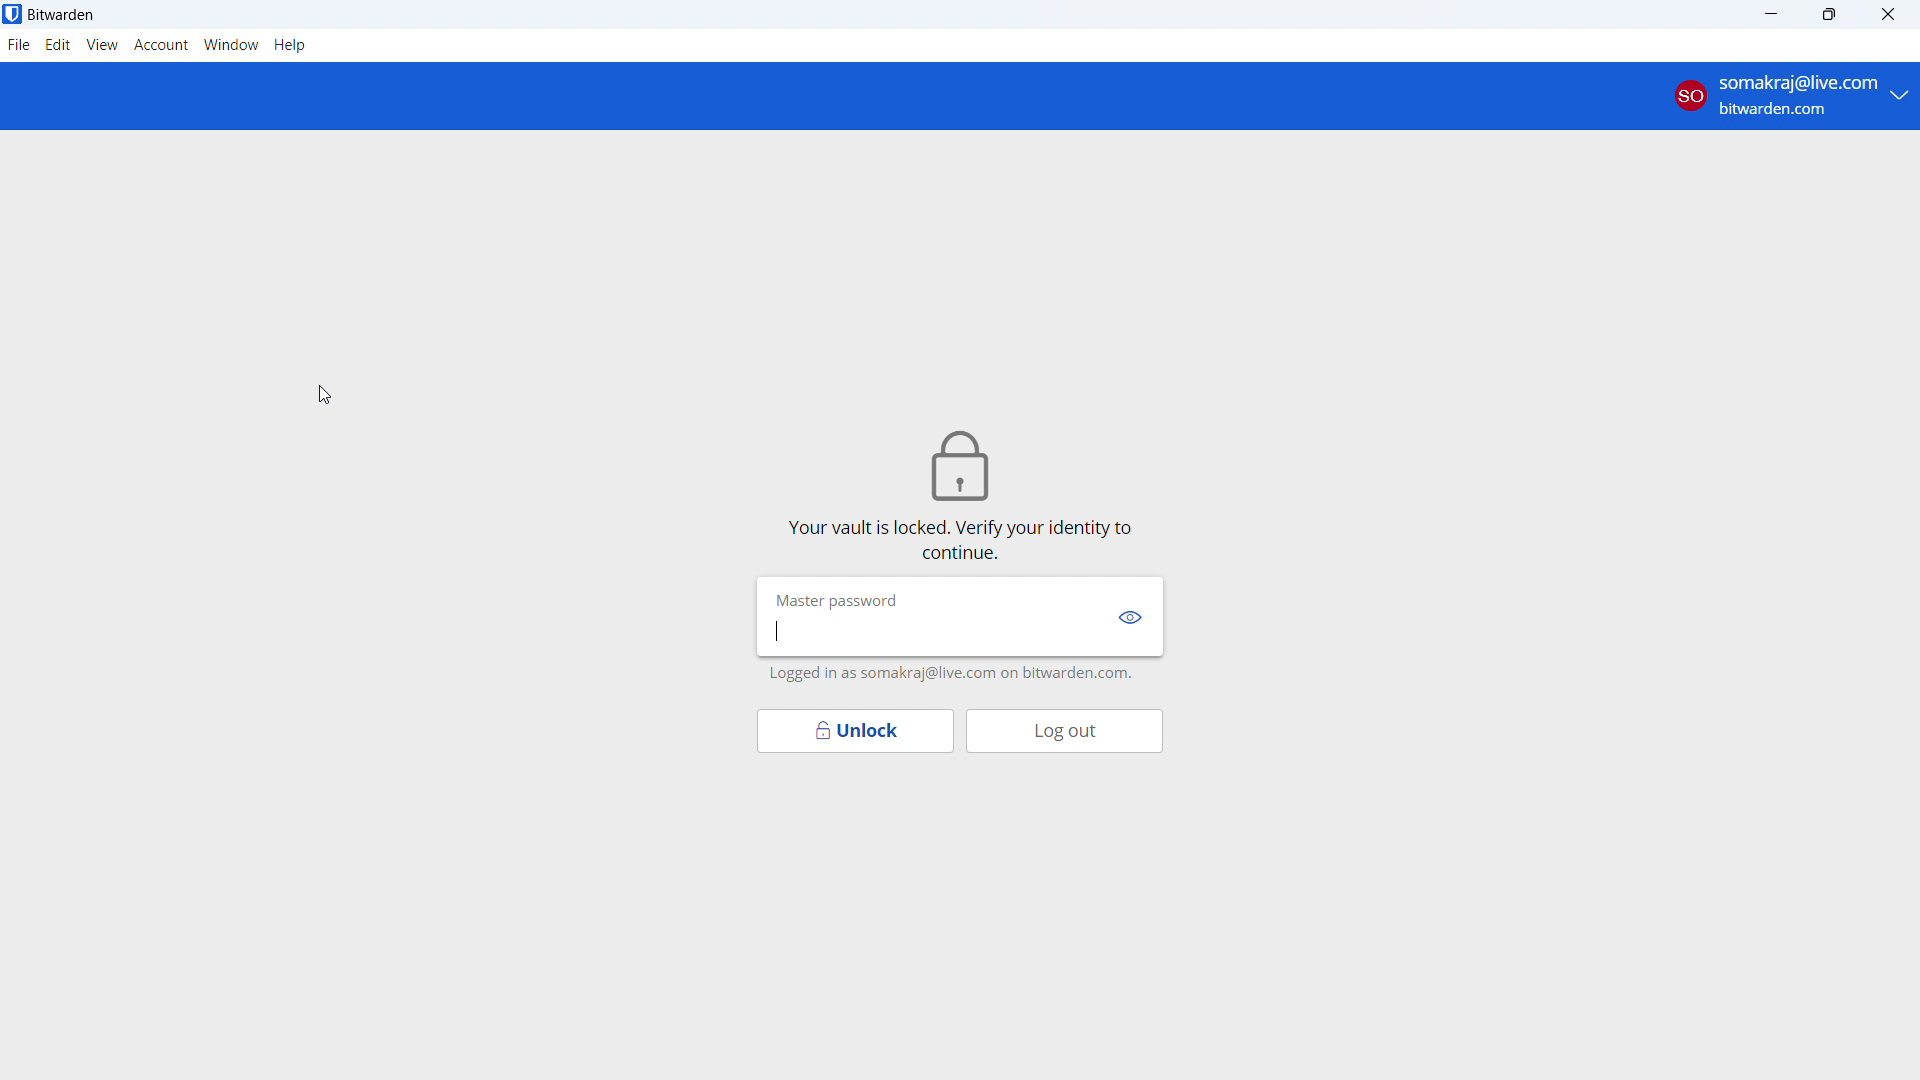 Image resolution: width=1920 pixels, height=1080 pixels. What do you see at coordinates (1064, 731) in the screenshot?
I see `log out` at bounding box center [1064, 731].